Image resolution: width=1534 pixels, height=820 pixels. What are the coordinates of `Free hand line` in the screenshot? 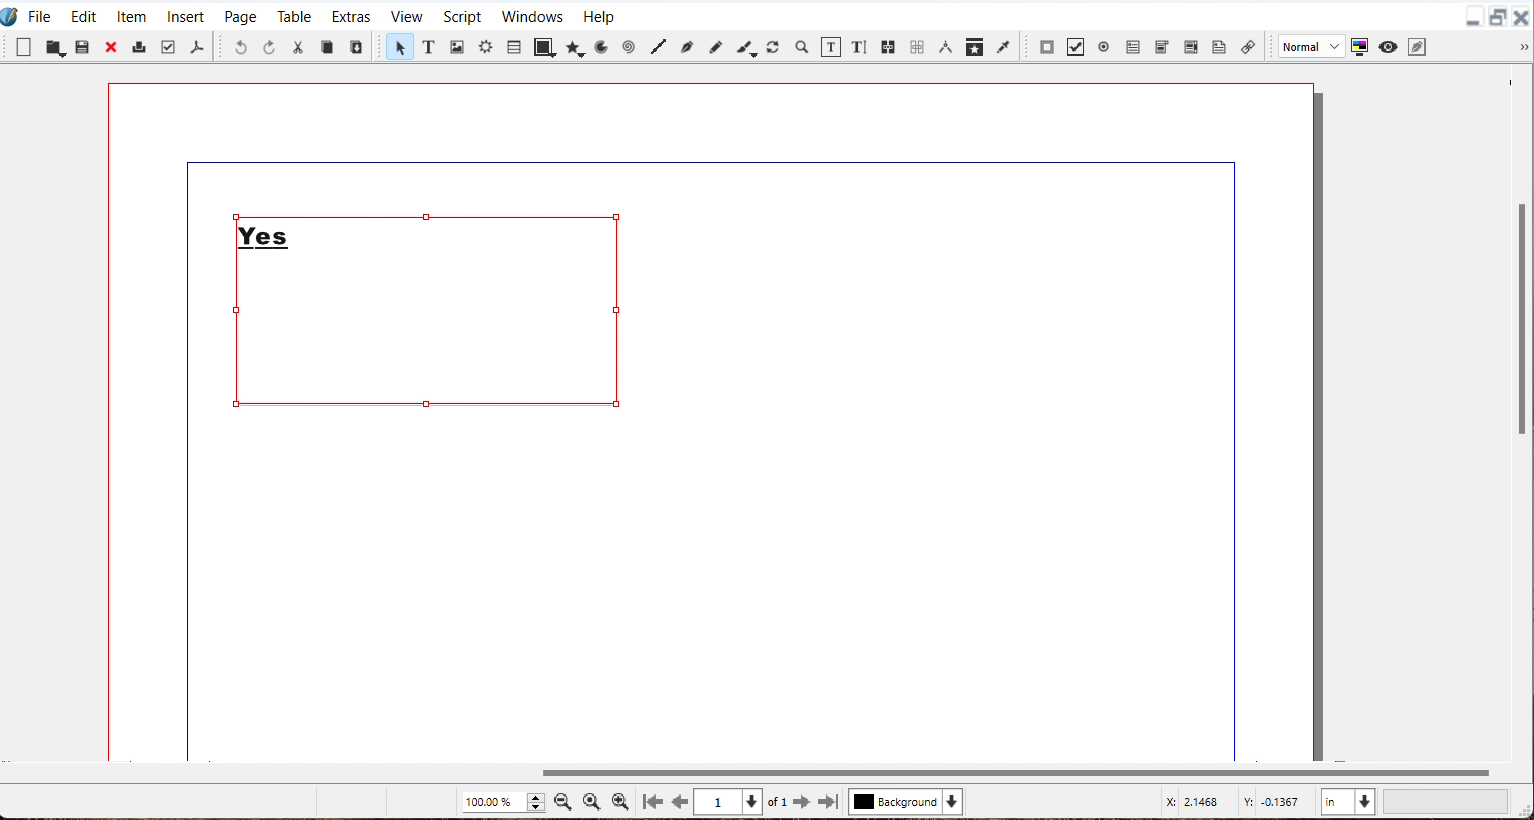 It's located at (715, 47).